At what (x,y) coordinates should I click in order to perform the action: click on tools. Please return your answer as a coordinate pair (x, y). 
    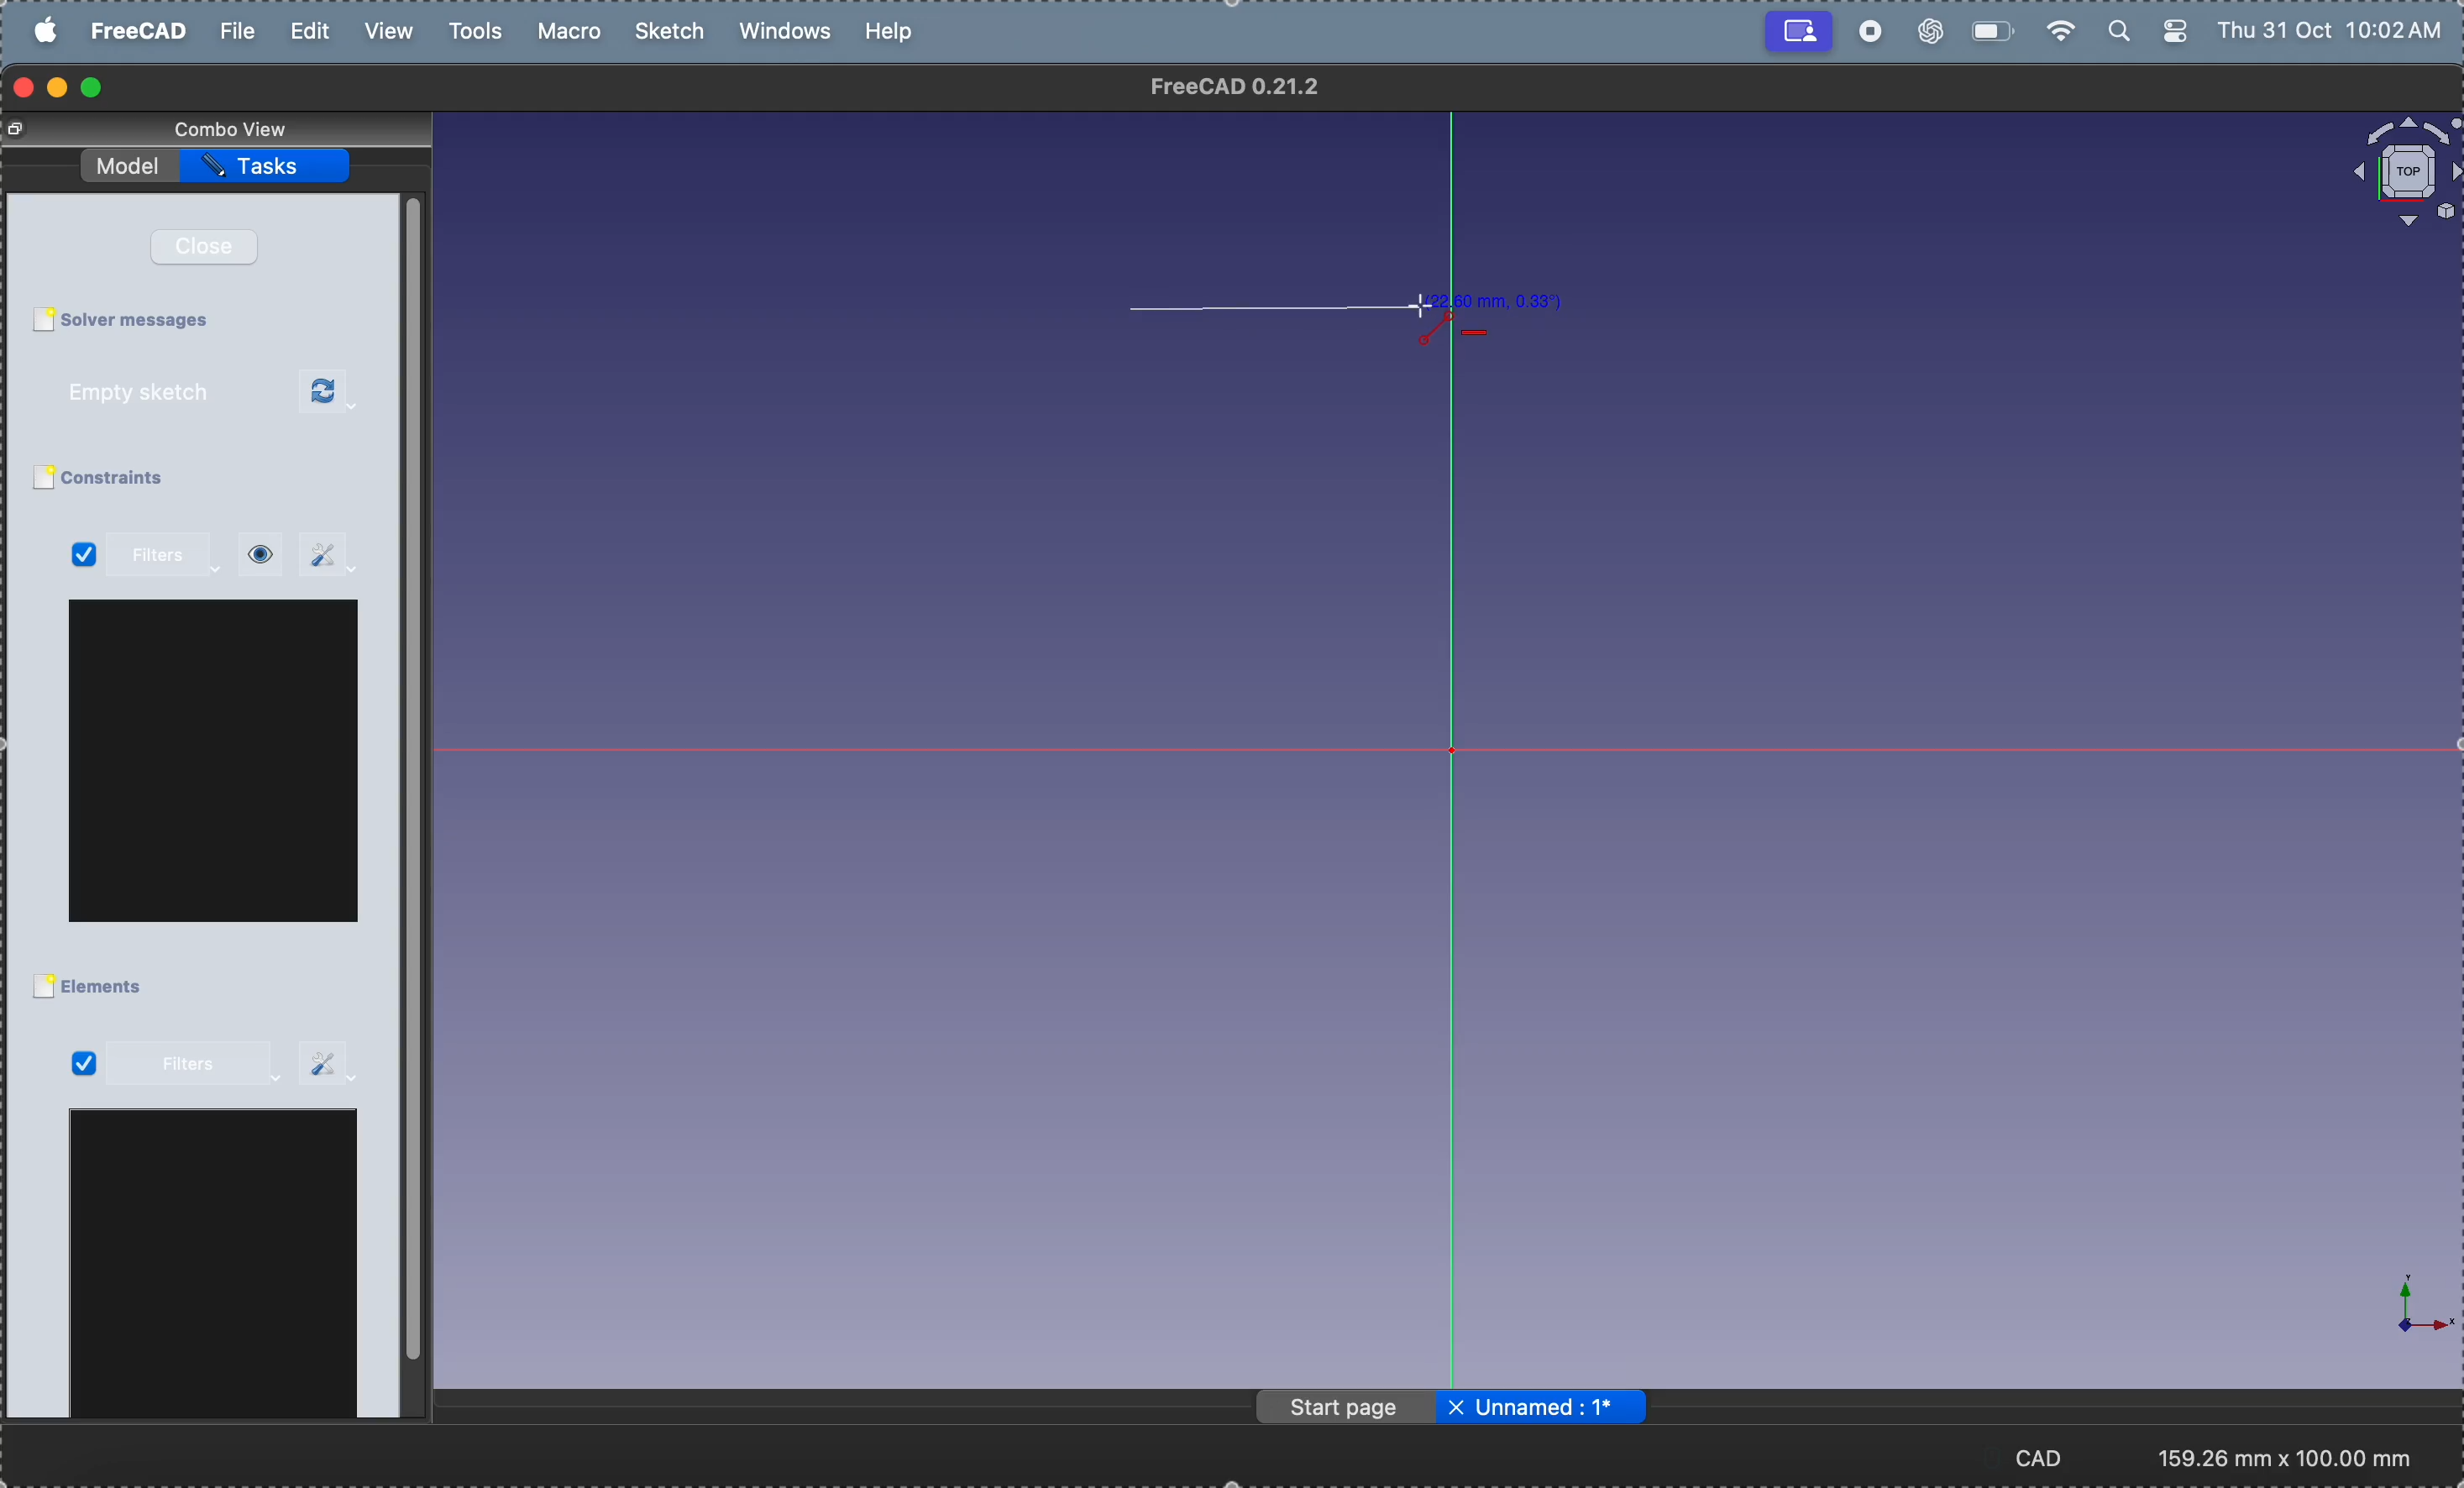
    Looking at the image, I should click on (481, 32).